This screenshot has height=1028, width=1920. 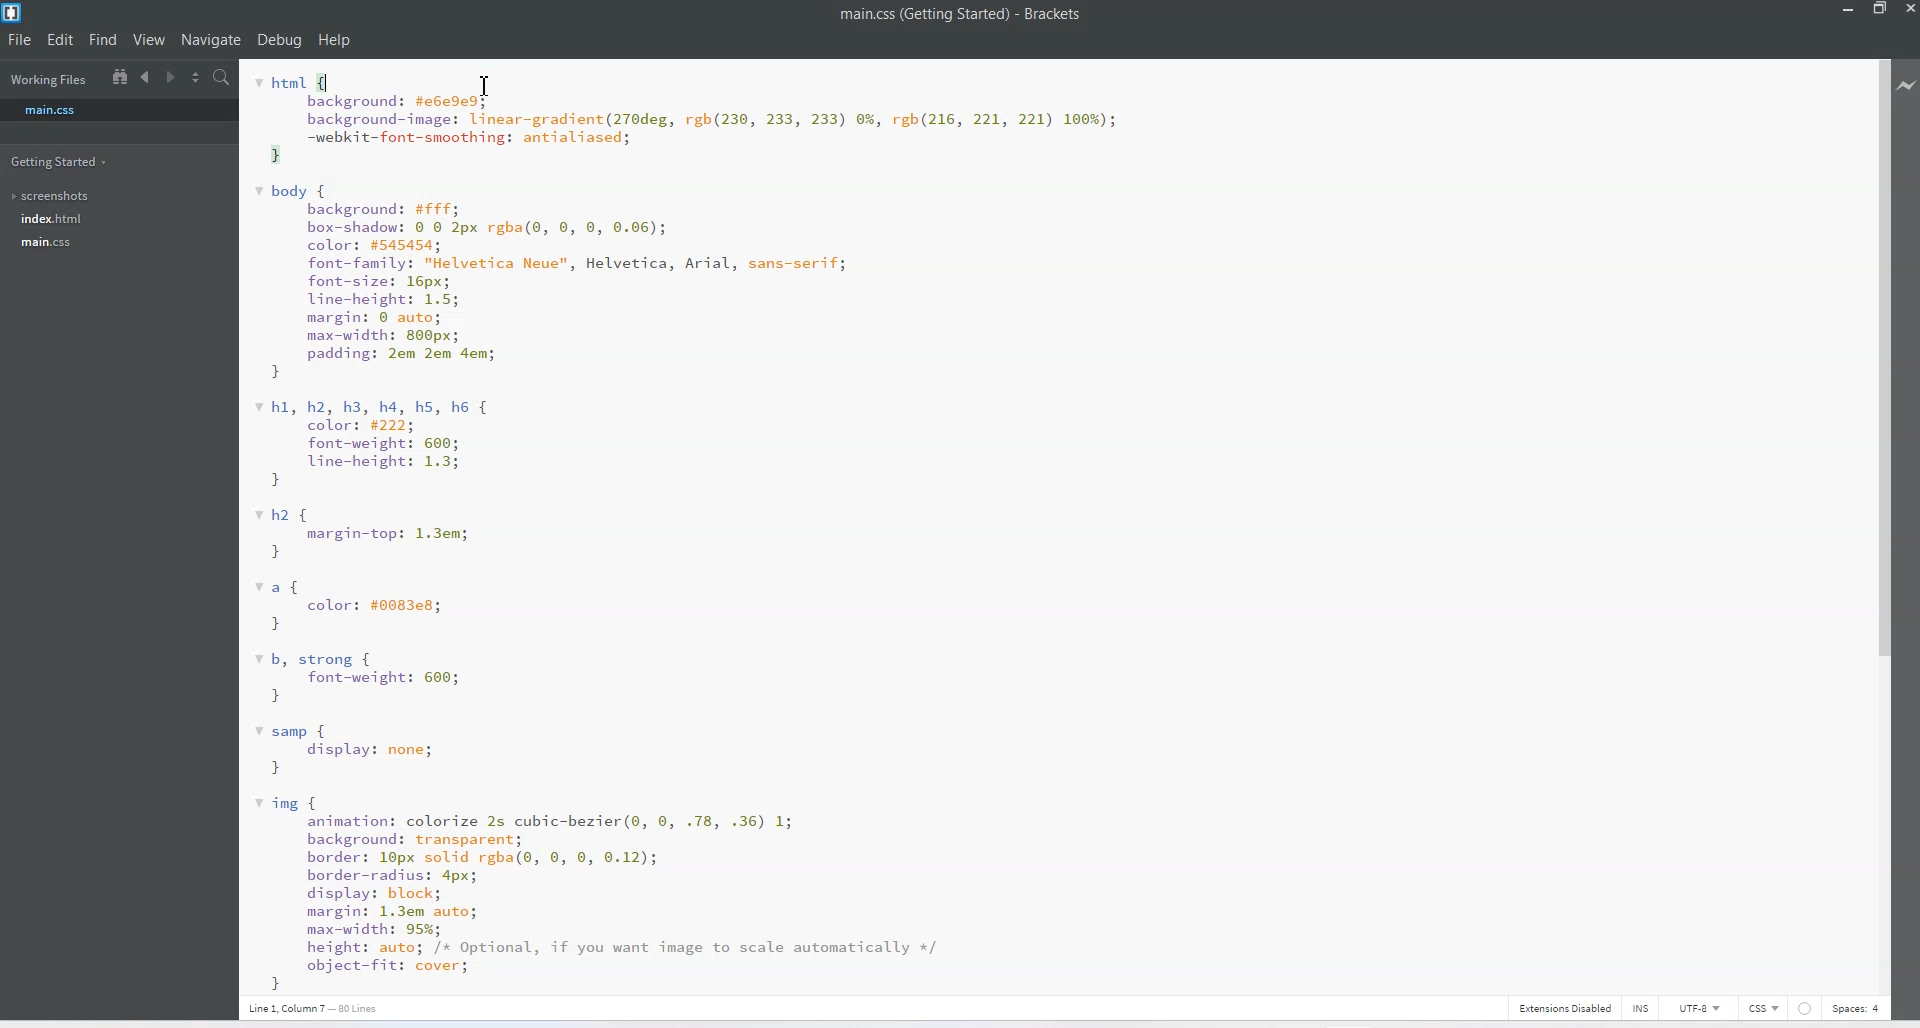 I want to click on Text 2, so click(x=732, y=525).